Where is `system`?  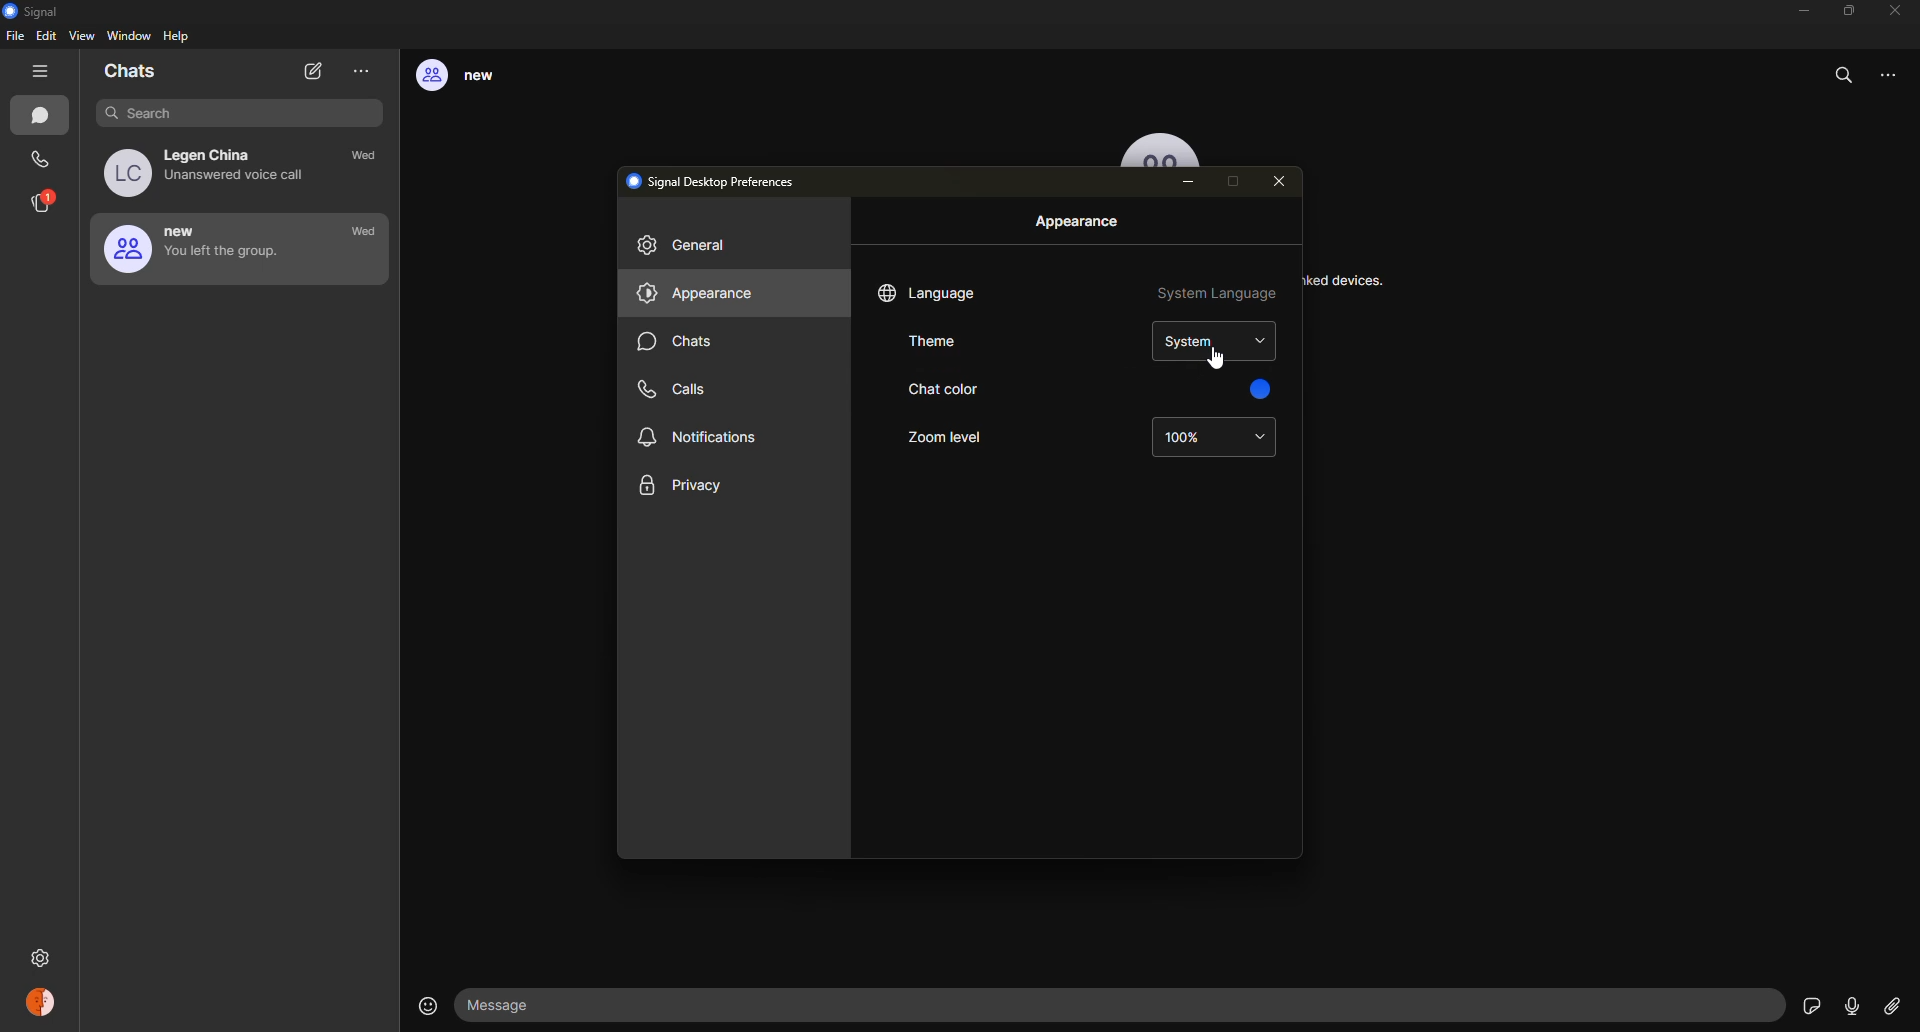
system is located at coordinates (1215, 344).